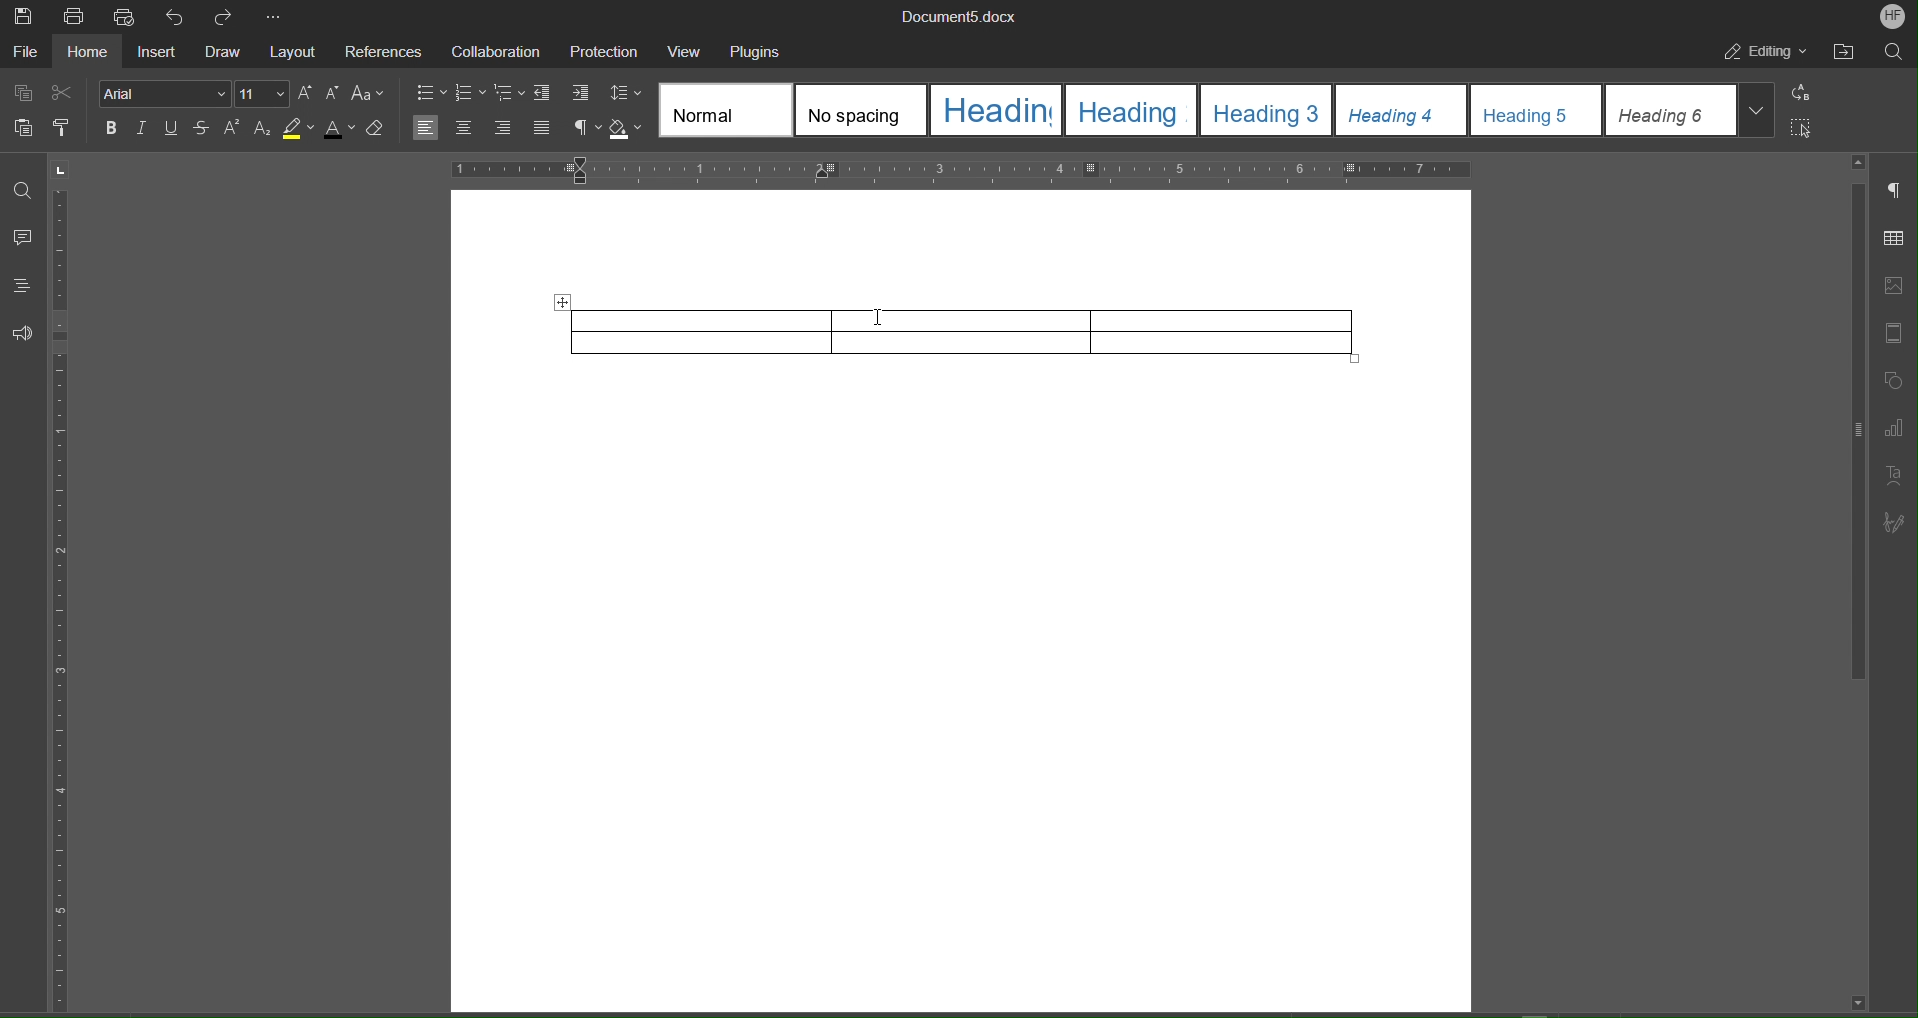 The image size is (1918, 1018). Describe the element at coordinates (1859, 162) in the screenshot. I see `scroll up` at that location.